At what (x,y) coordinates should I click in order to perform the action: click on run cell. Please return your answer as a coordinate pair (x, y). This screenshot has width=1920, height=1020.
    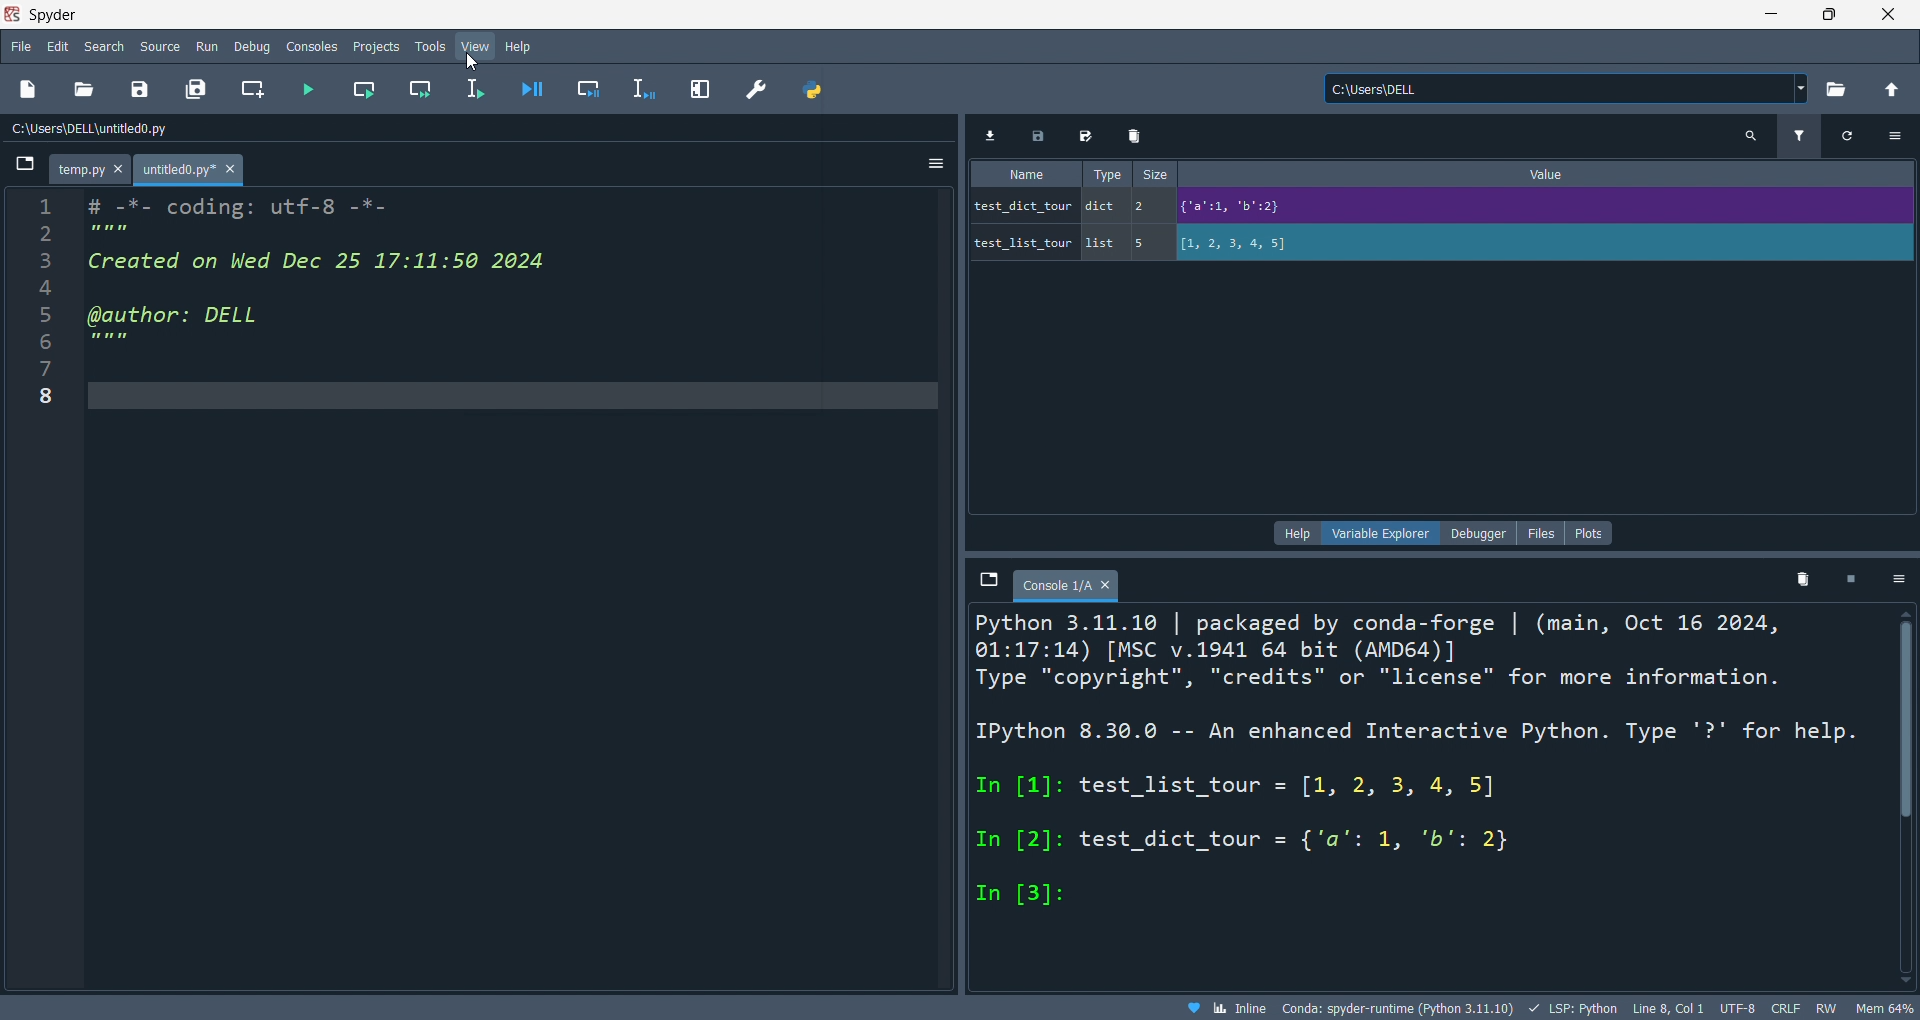
    Looking at the image, I should click on (362, 92).